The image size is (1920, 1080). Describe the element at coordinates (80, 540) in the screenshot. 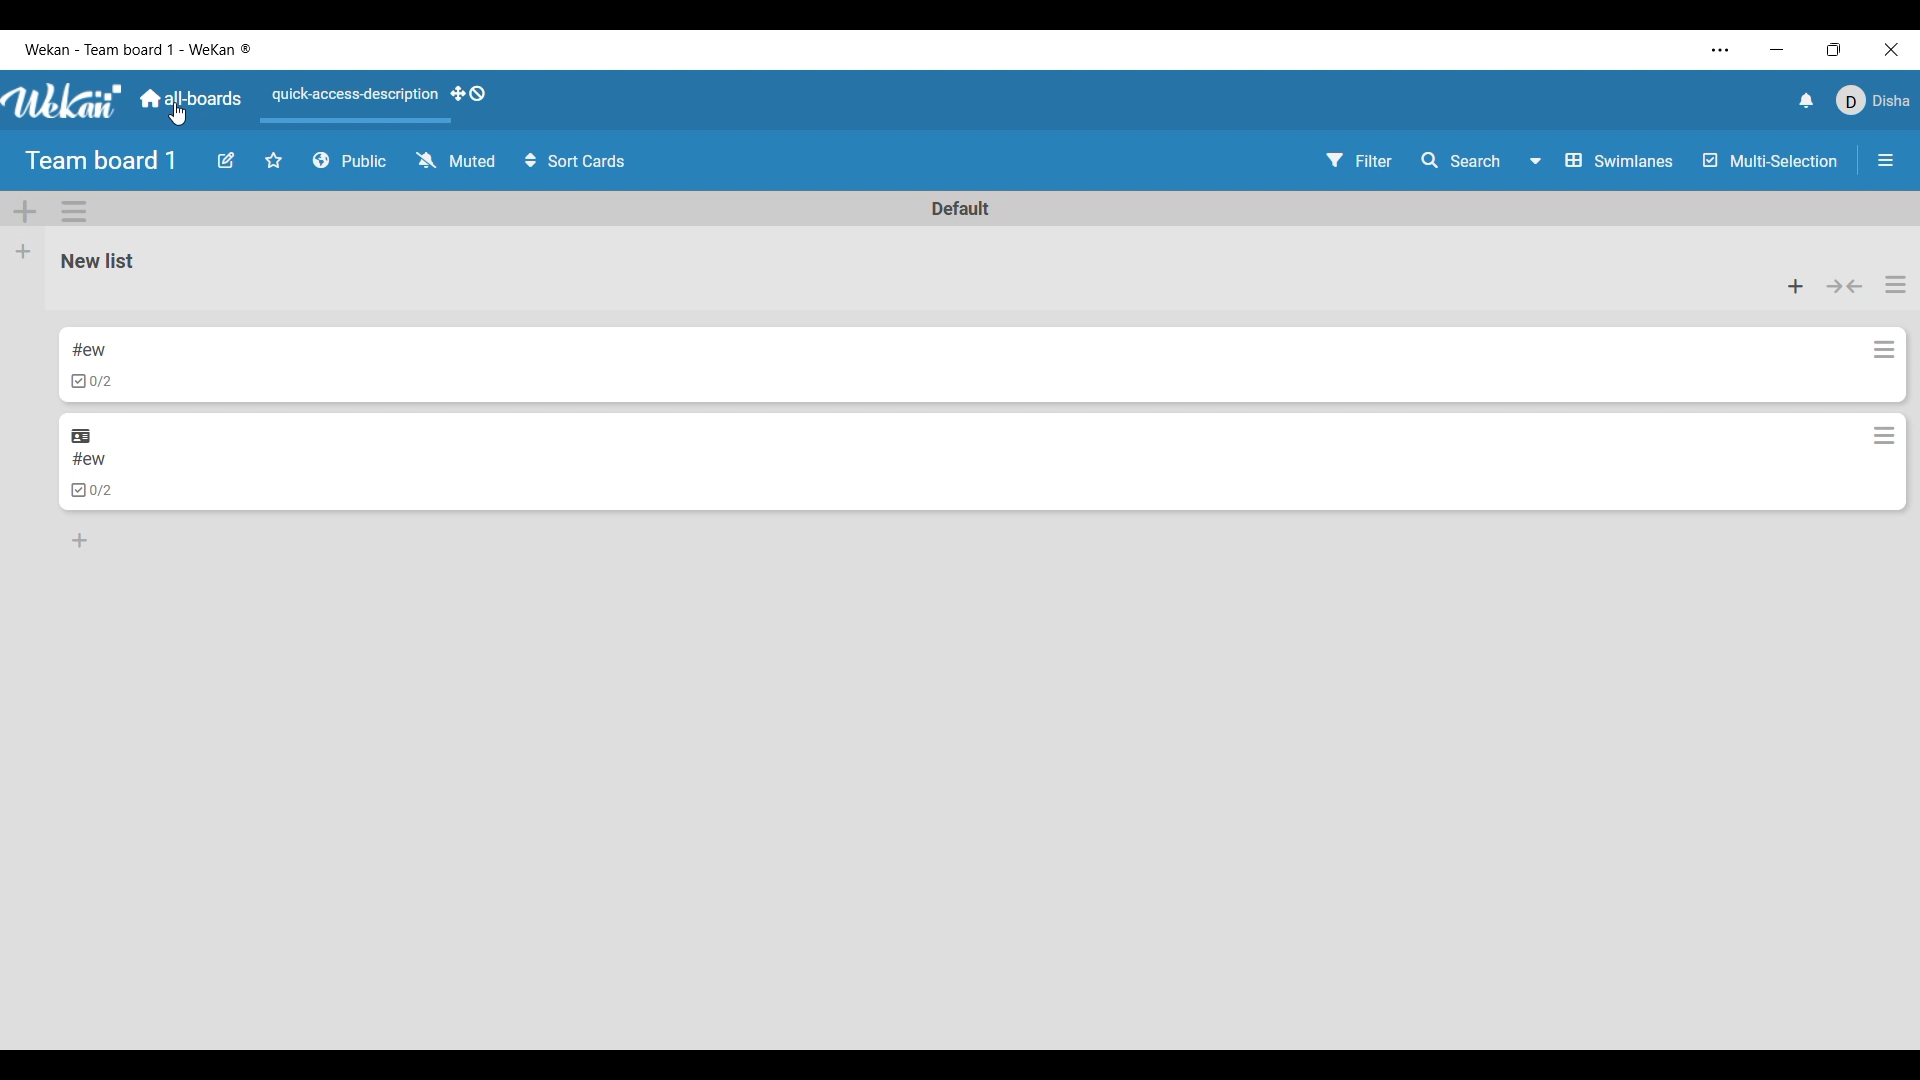

I see `Add card to bottom of list` at that location.